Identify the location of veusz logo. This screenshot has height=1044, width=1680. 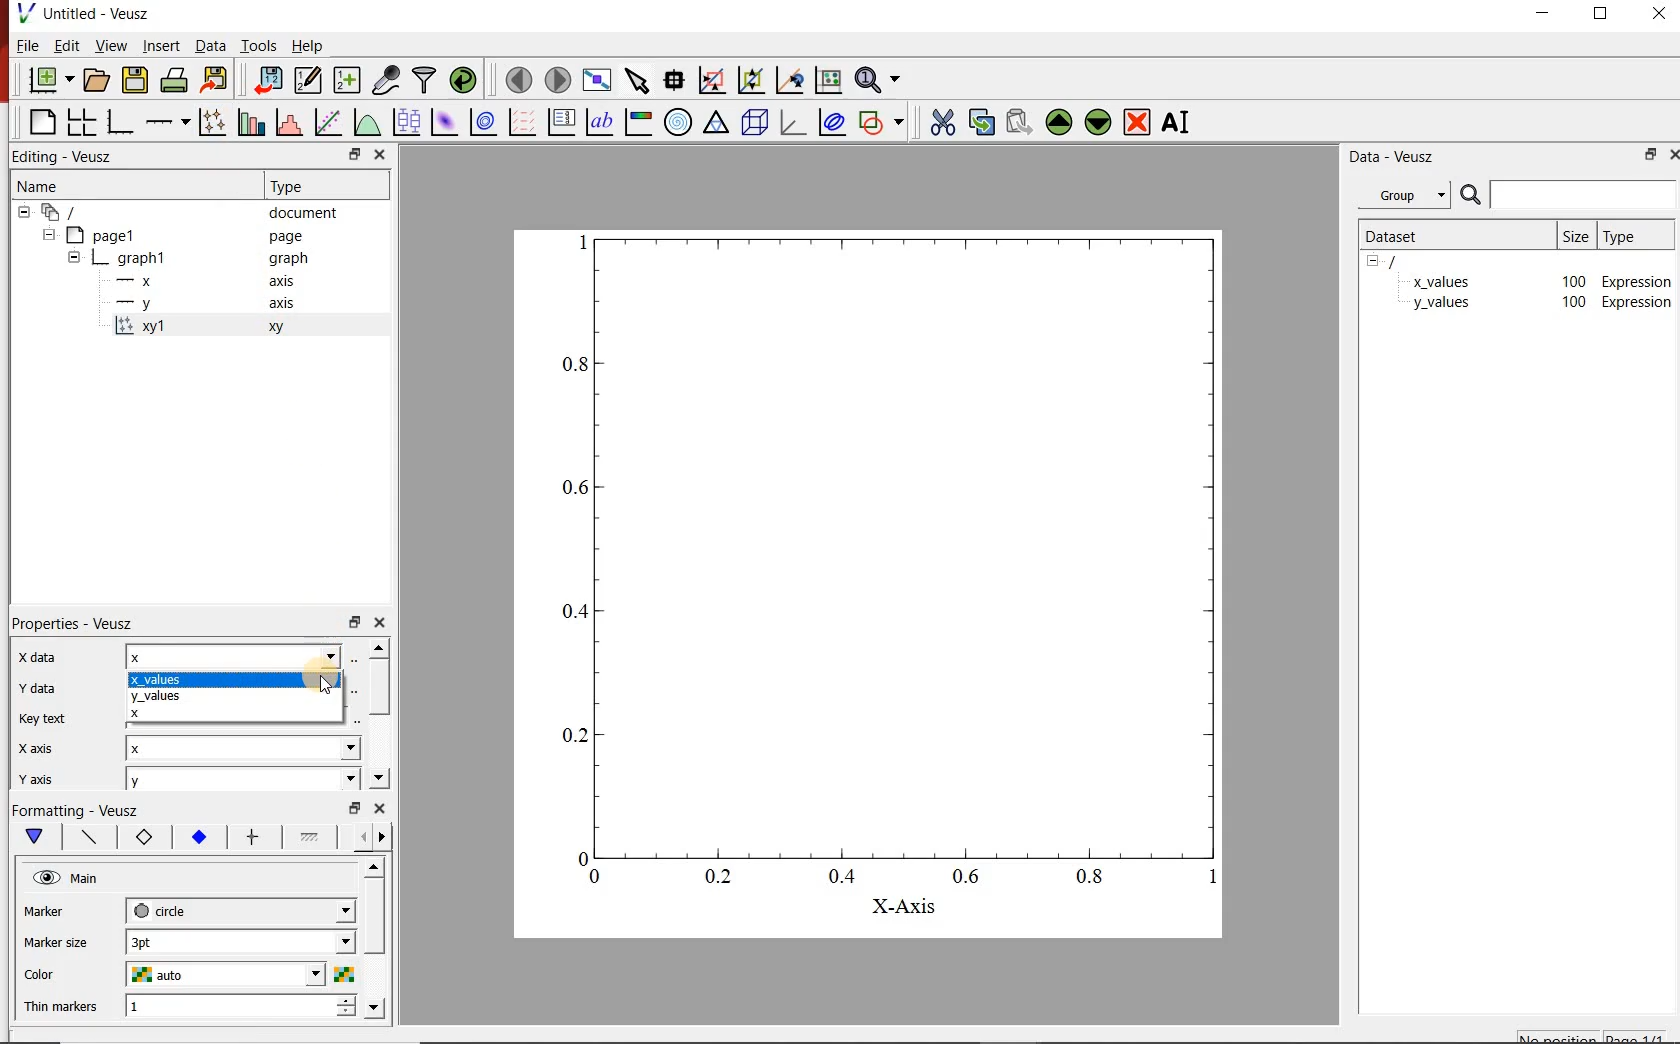
(19, 13).